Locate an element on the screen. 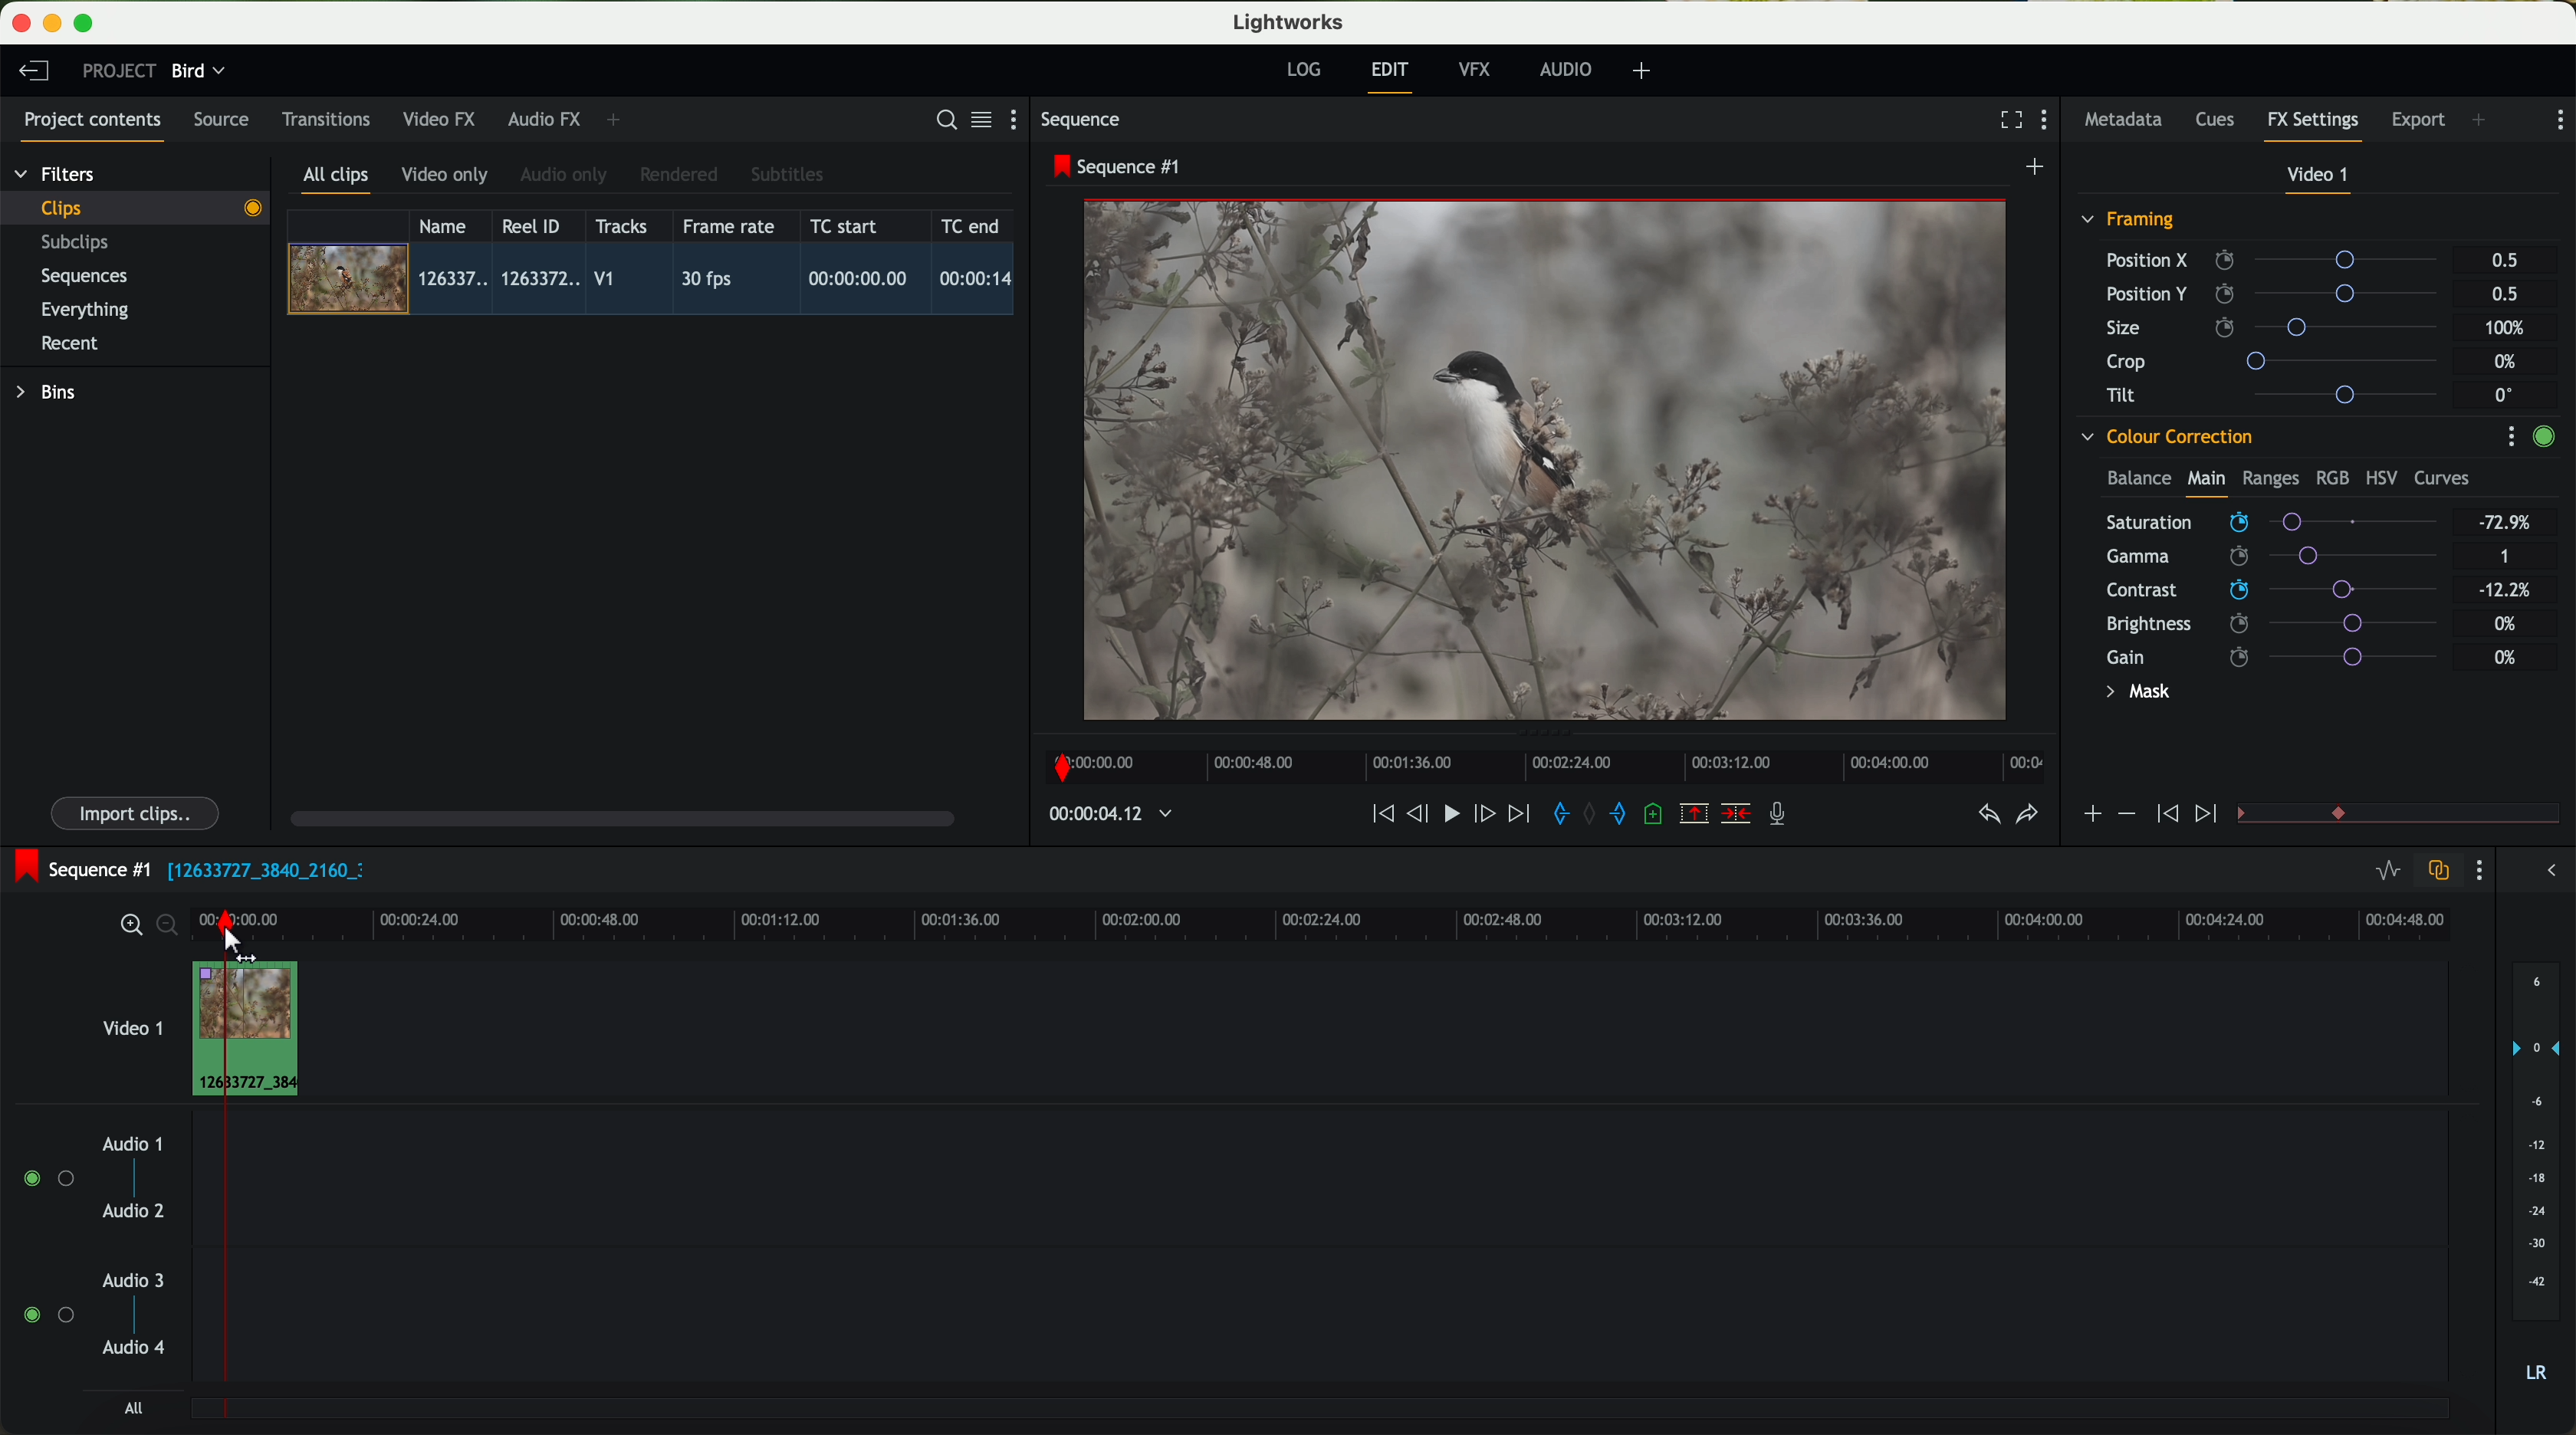  mouse up (saturation) is located at coordinates (2270, 518).